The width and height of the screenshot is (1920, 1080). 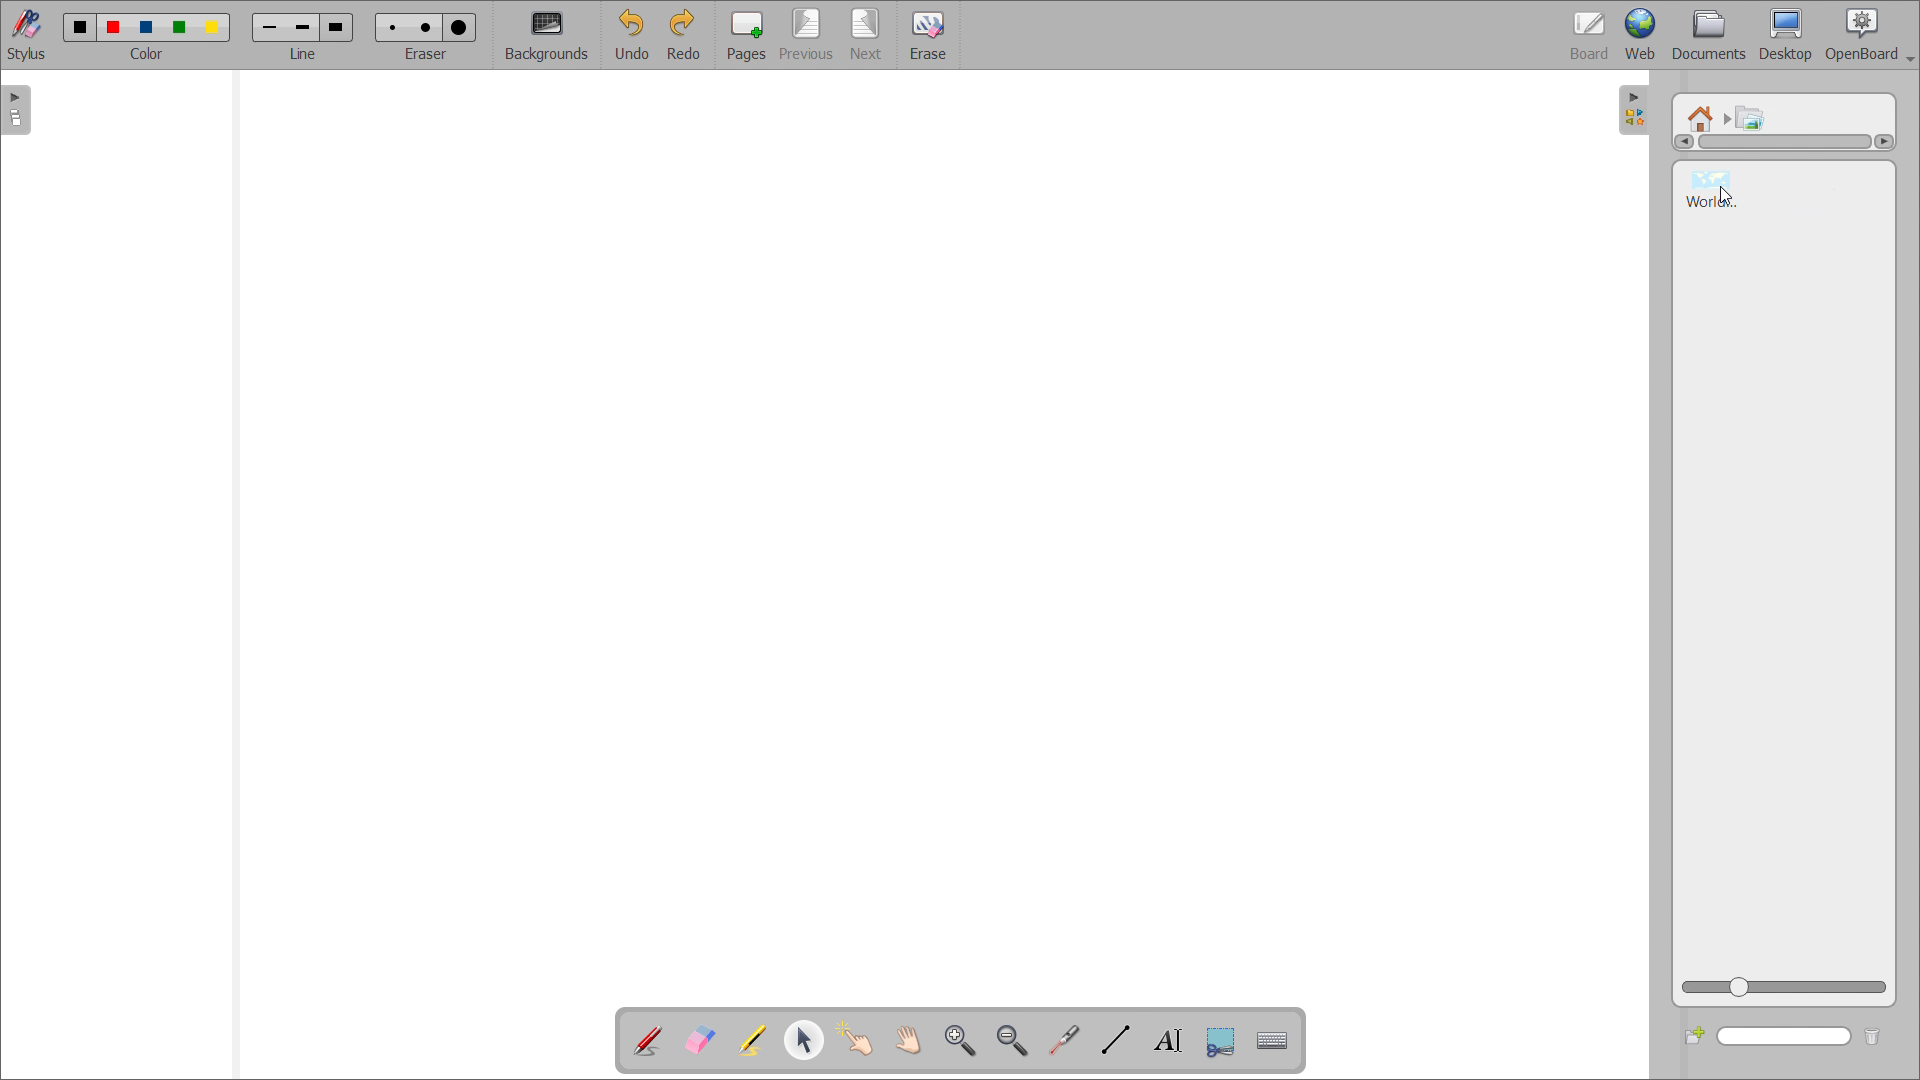 What do you see at coordinates (1785, 987) in the screenshot?
I see `zoom view slider` at bounding box center [1785, 987].